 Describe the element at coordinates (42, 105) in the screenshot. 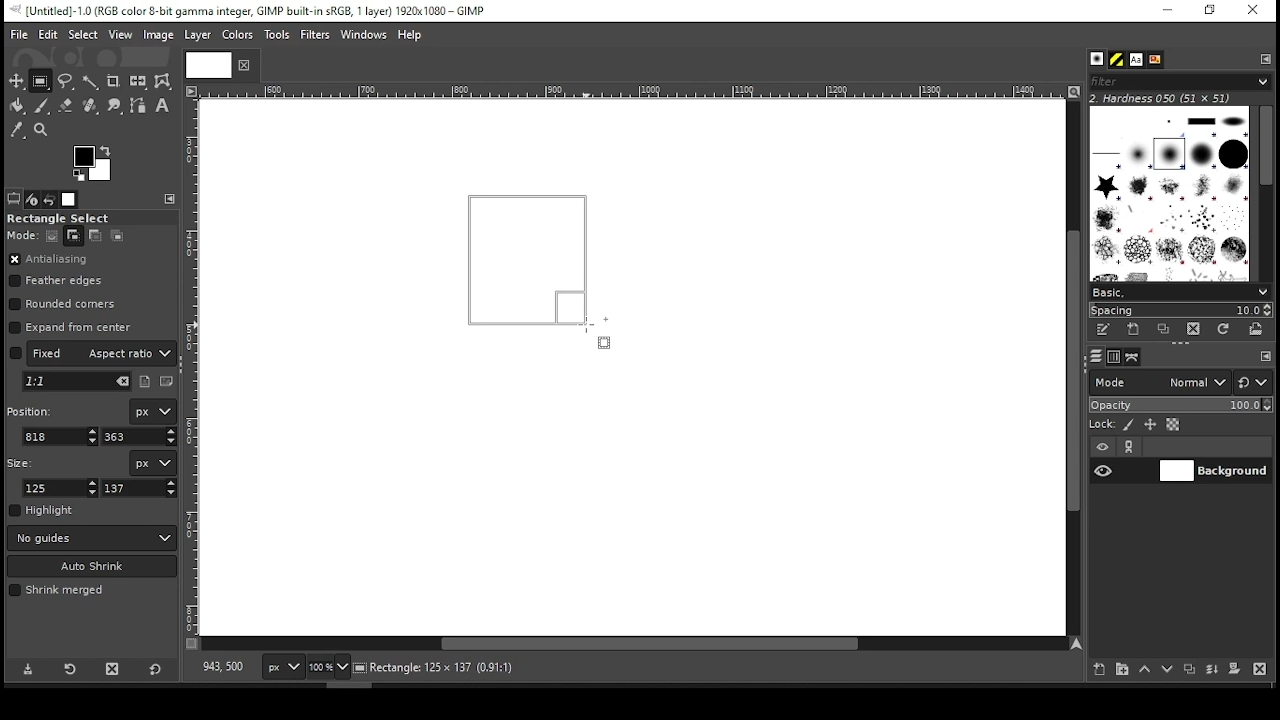

I see `paint brush tool` at that location.